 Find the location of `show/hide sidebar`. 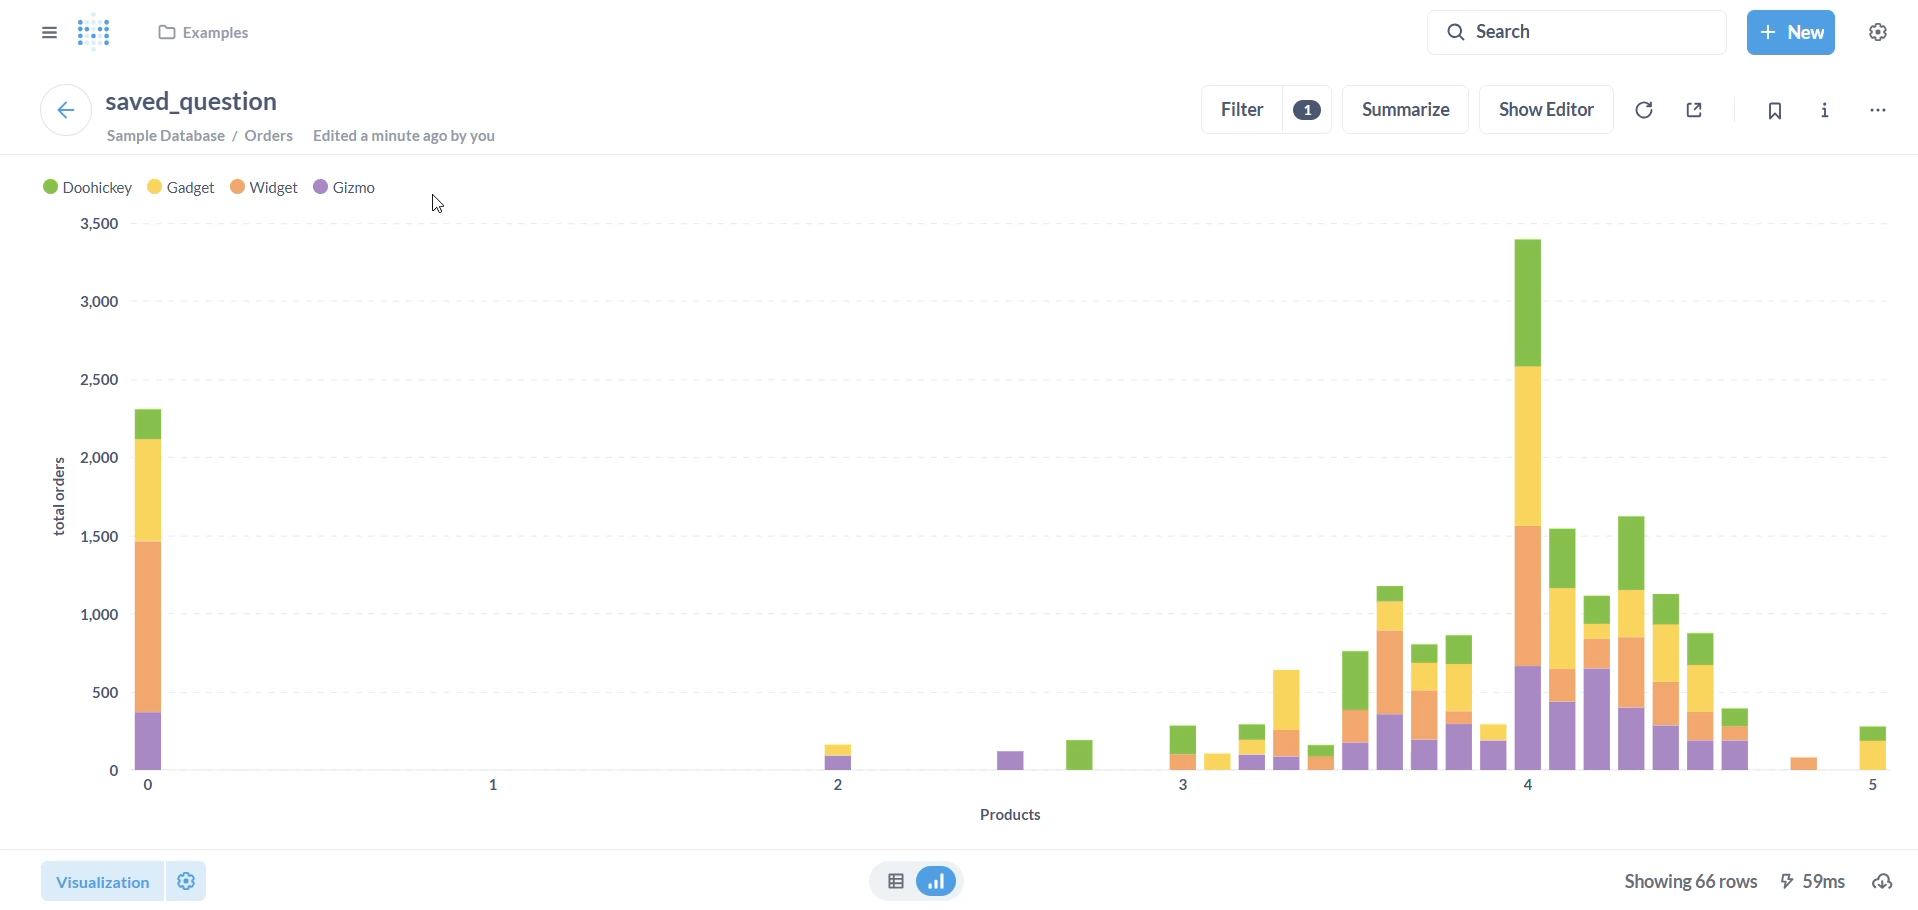

show/hide sidebar is located at coordinates (52, 38).